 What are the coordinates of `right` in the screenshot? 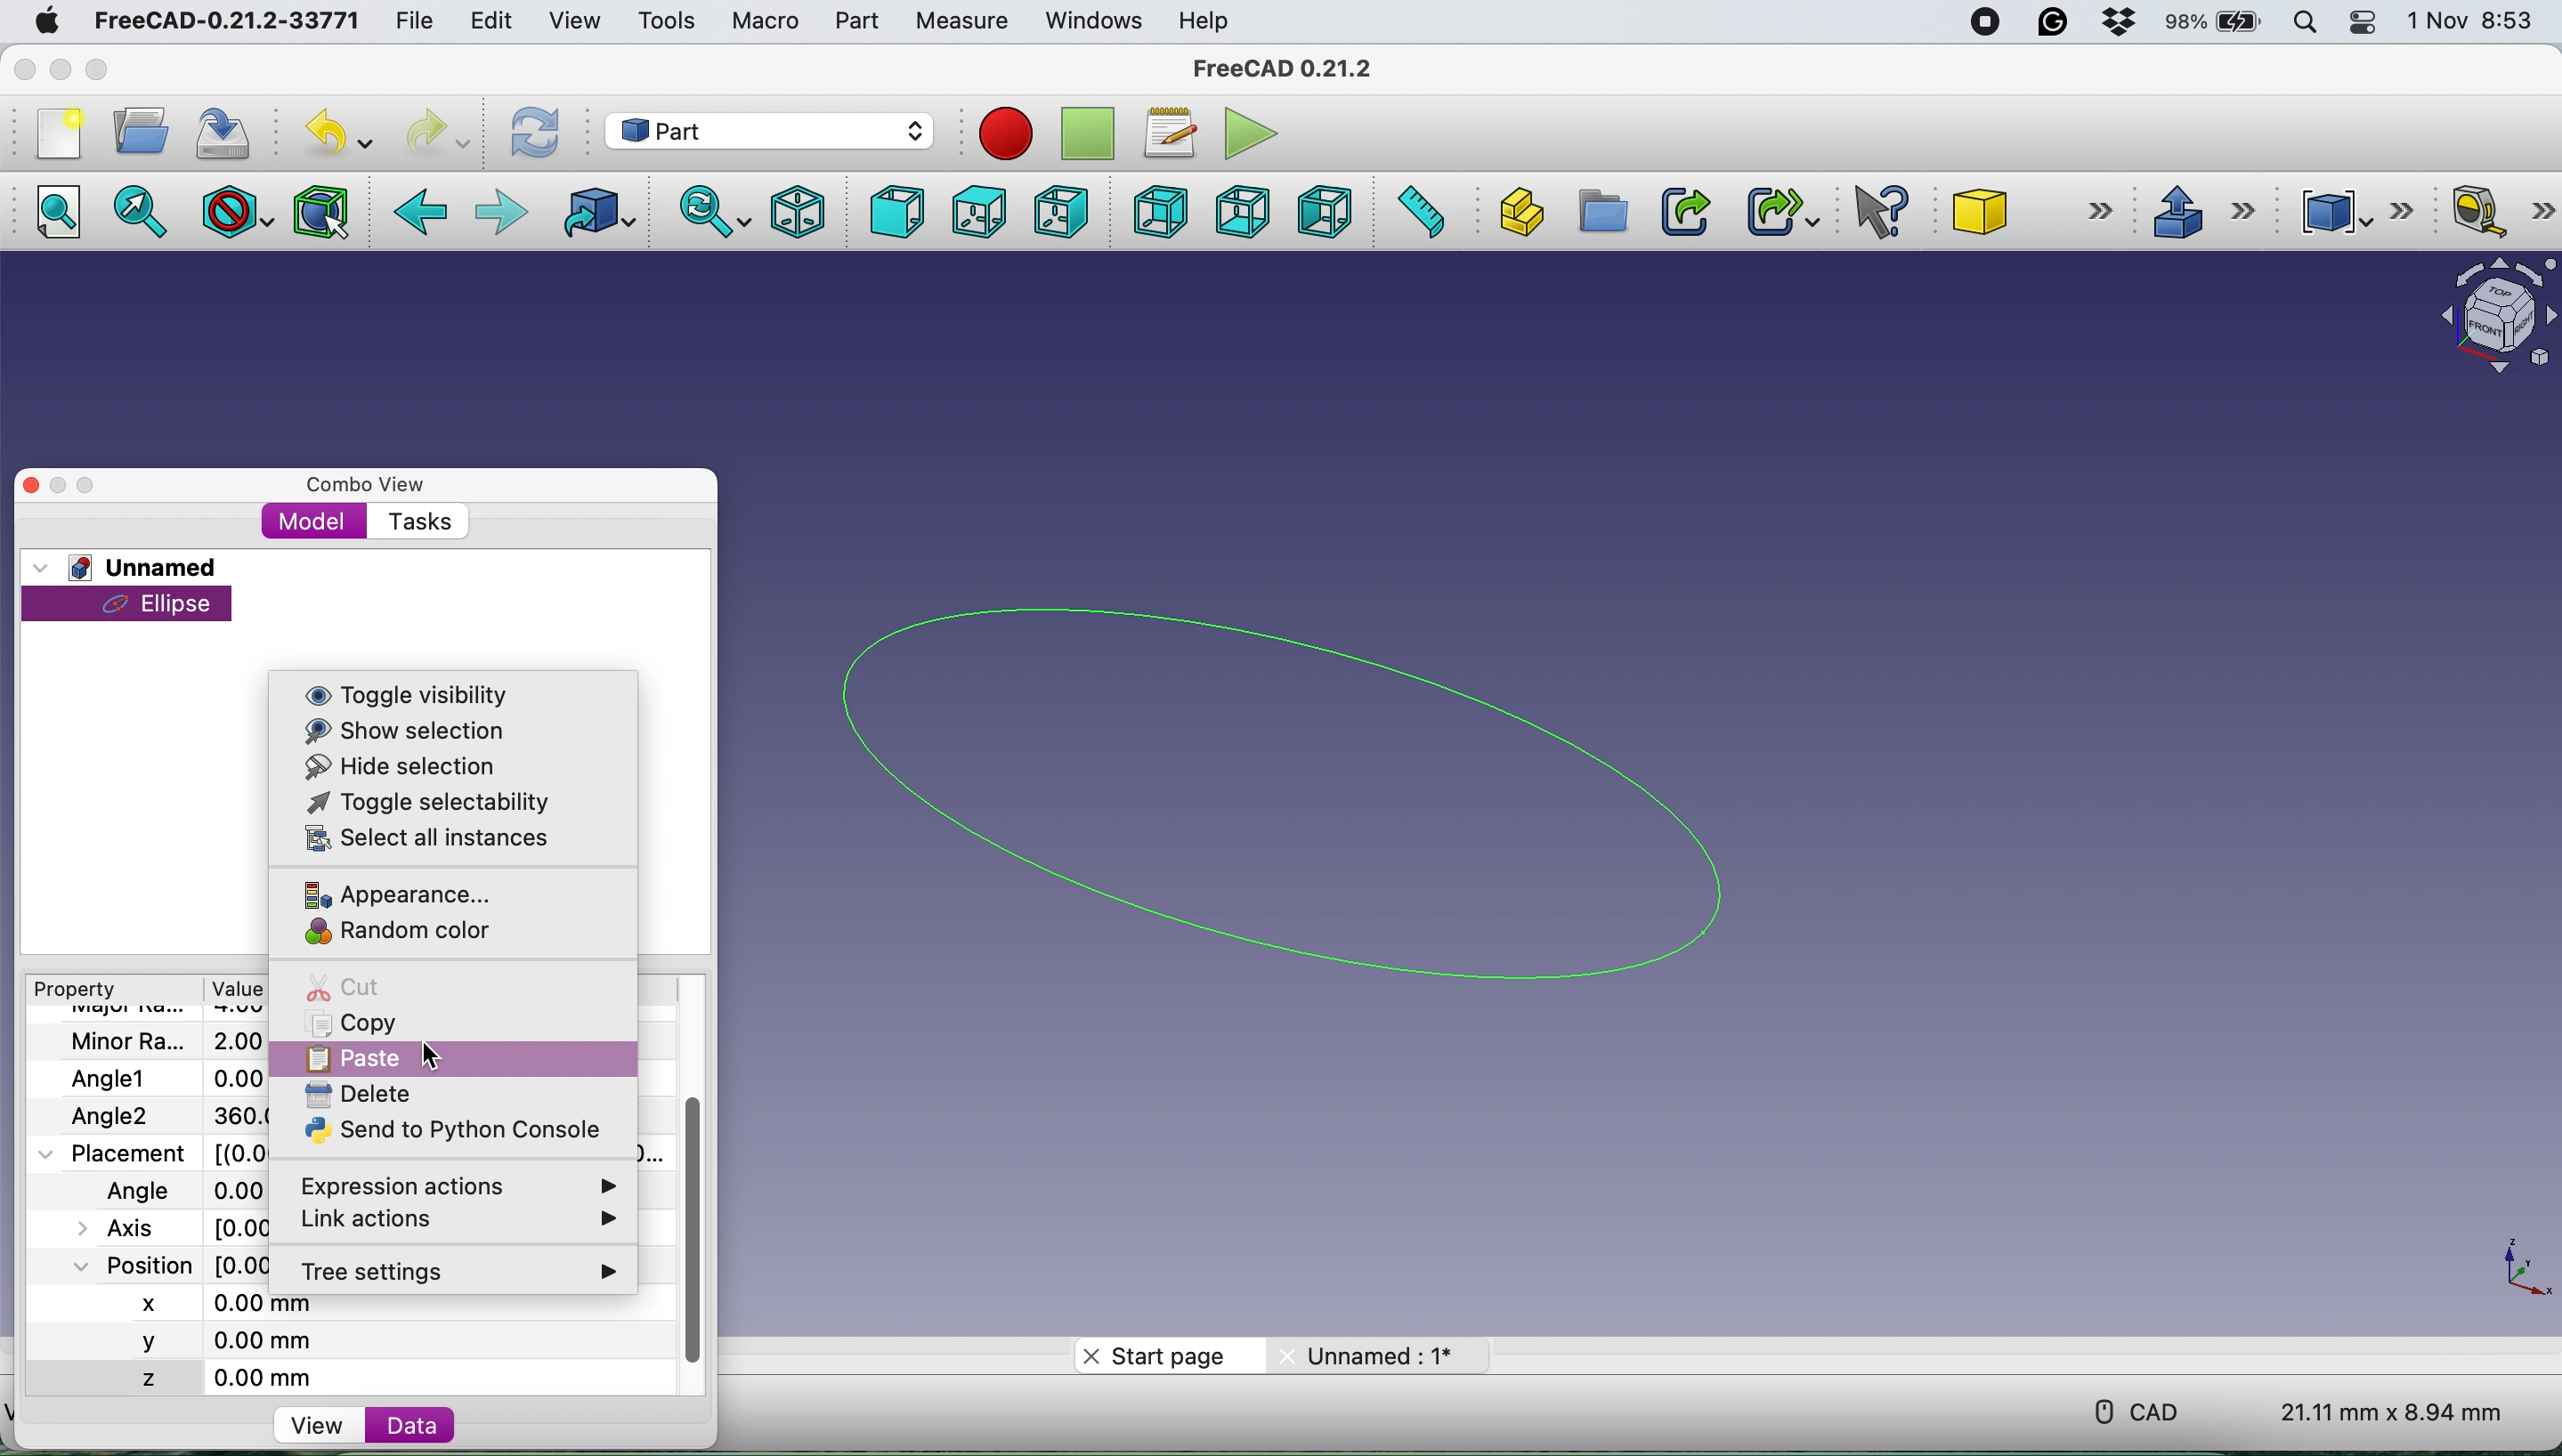 It's located at (1064, 211).